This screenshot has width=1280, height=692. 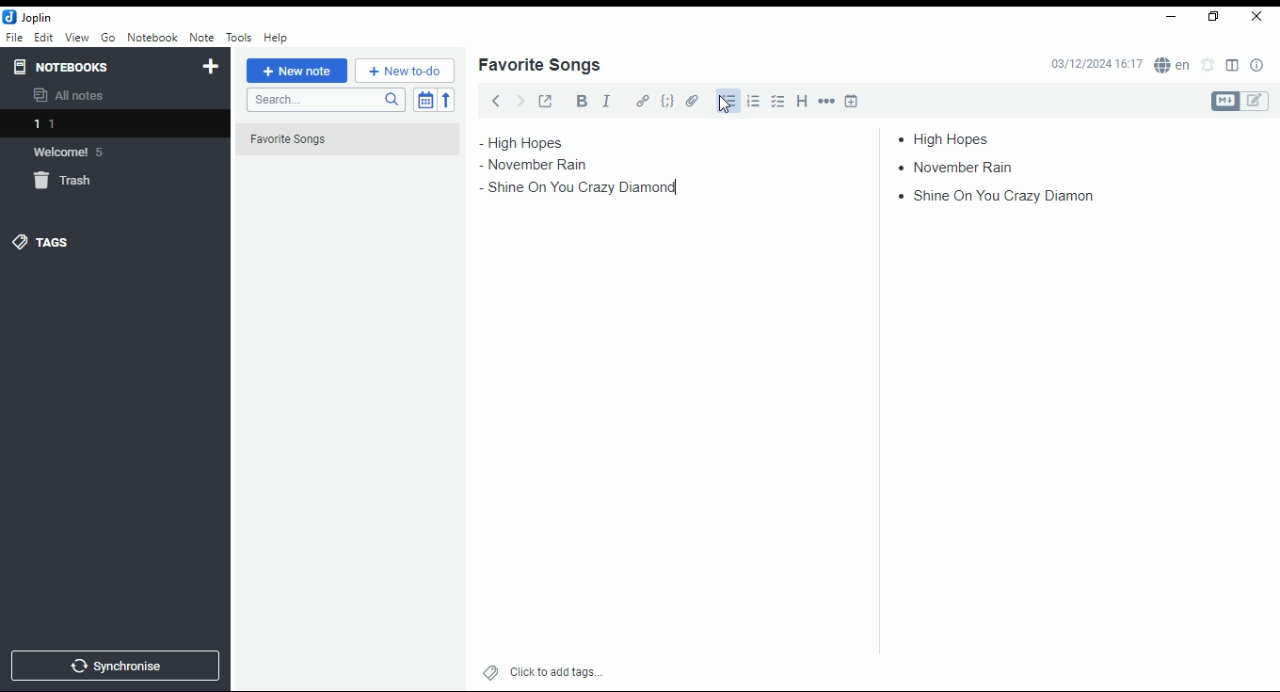 What do you see at coordinates (667, 101) in the screenshot?
I see `code` at bounding box center [667, 101].